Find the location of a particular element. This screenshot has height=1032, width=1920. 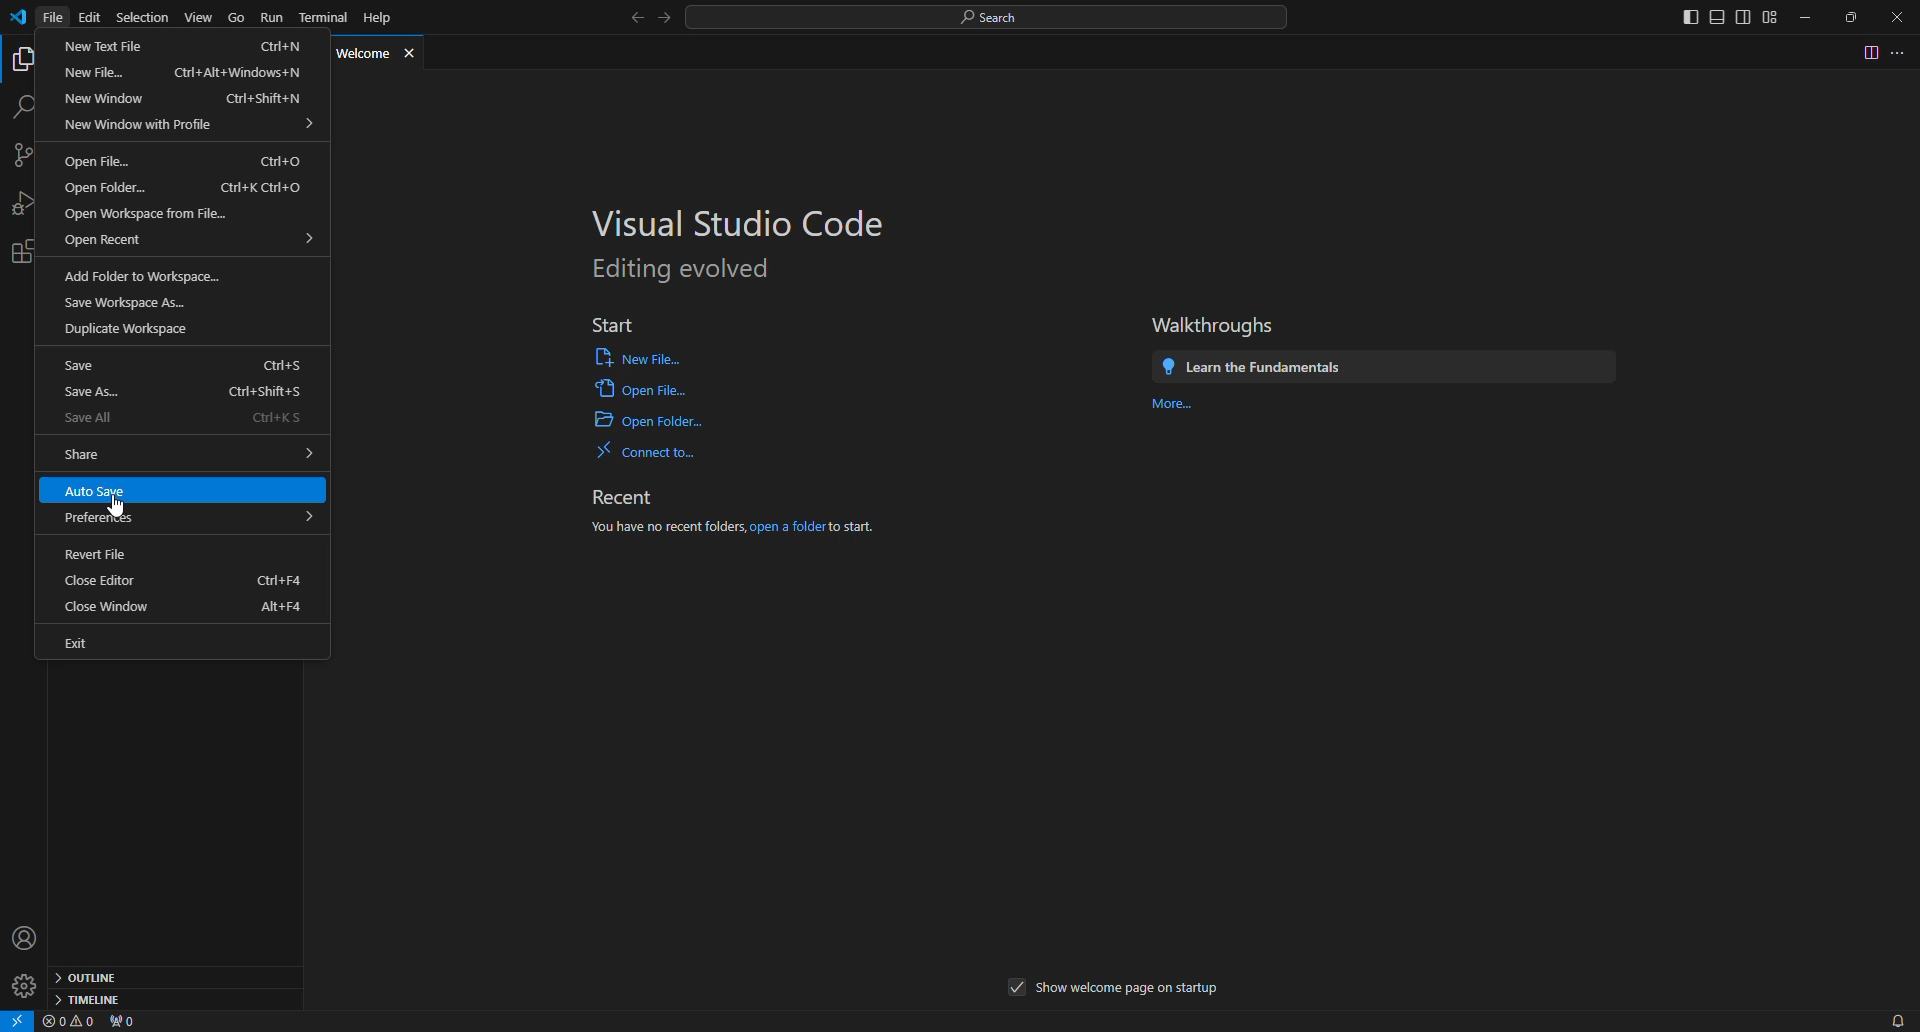

file is located at coordinates (54, 18).